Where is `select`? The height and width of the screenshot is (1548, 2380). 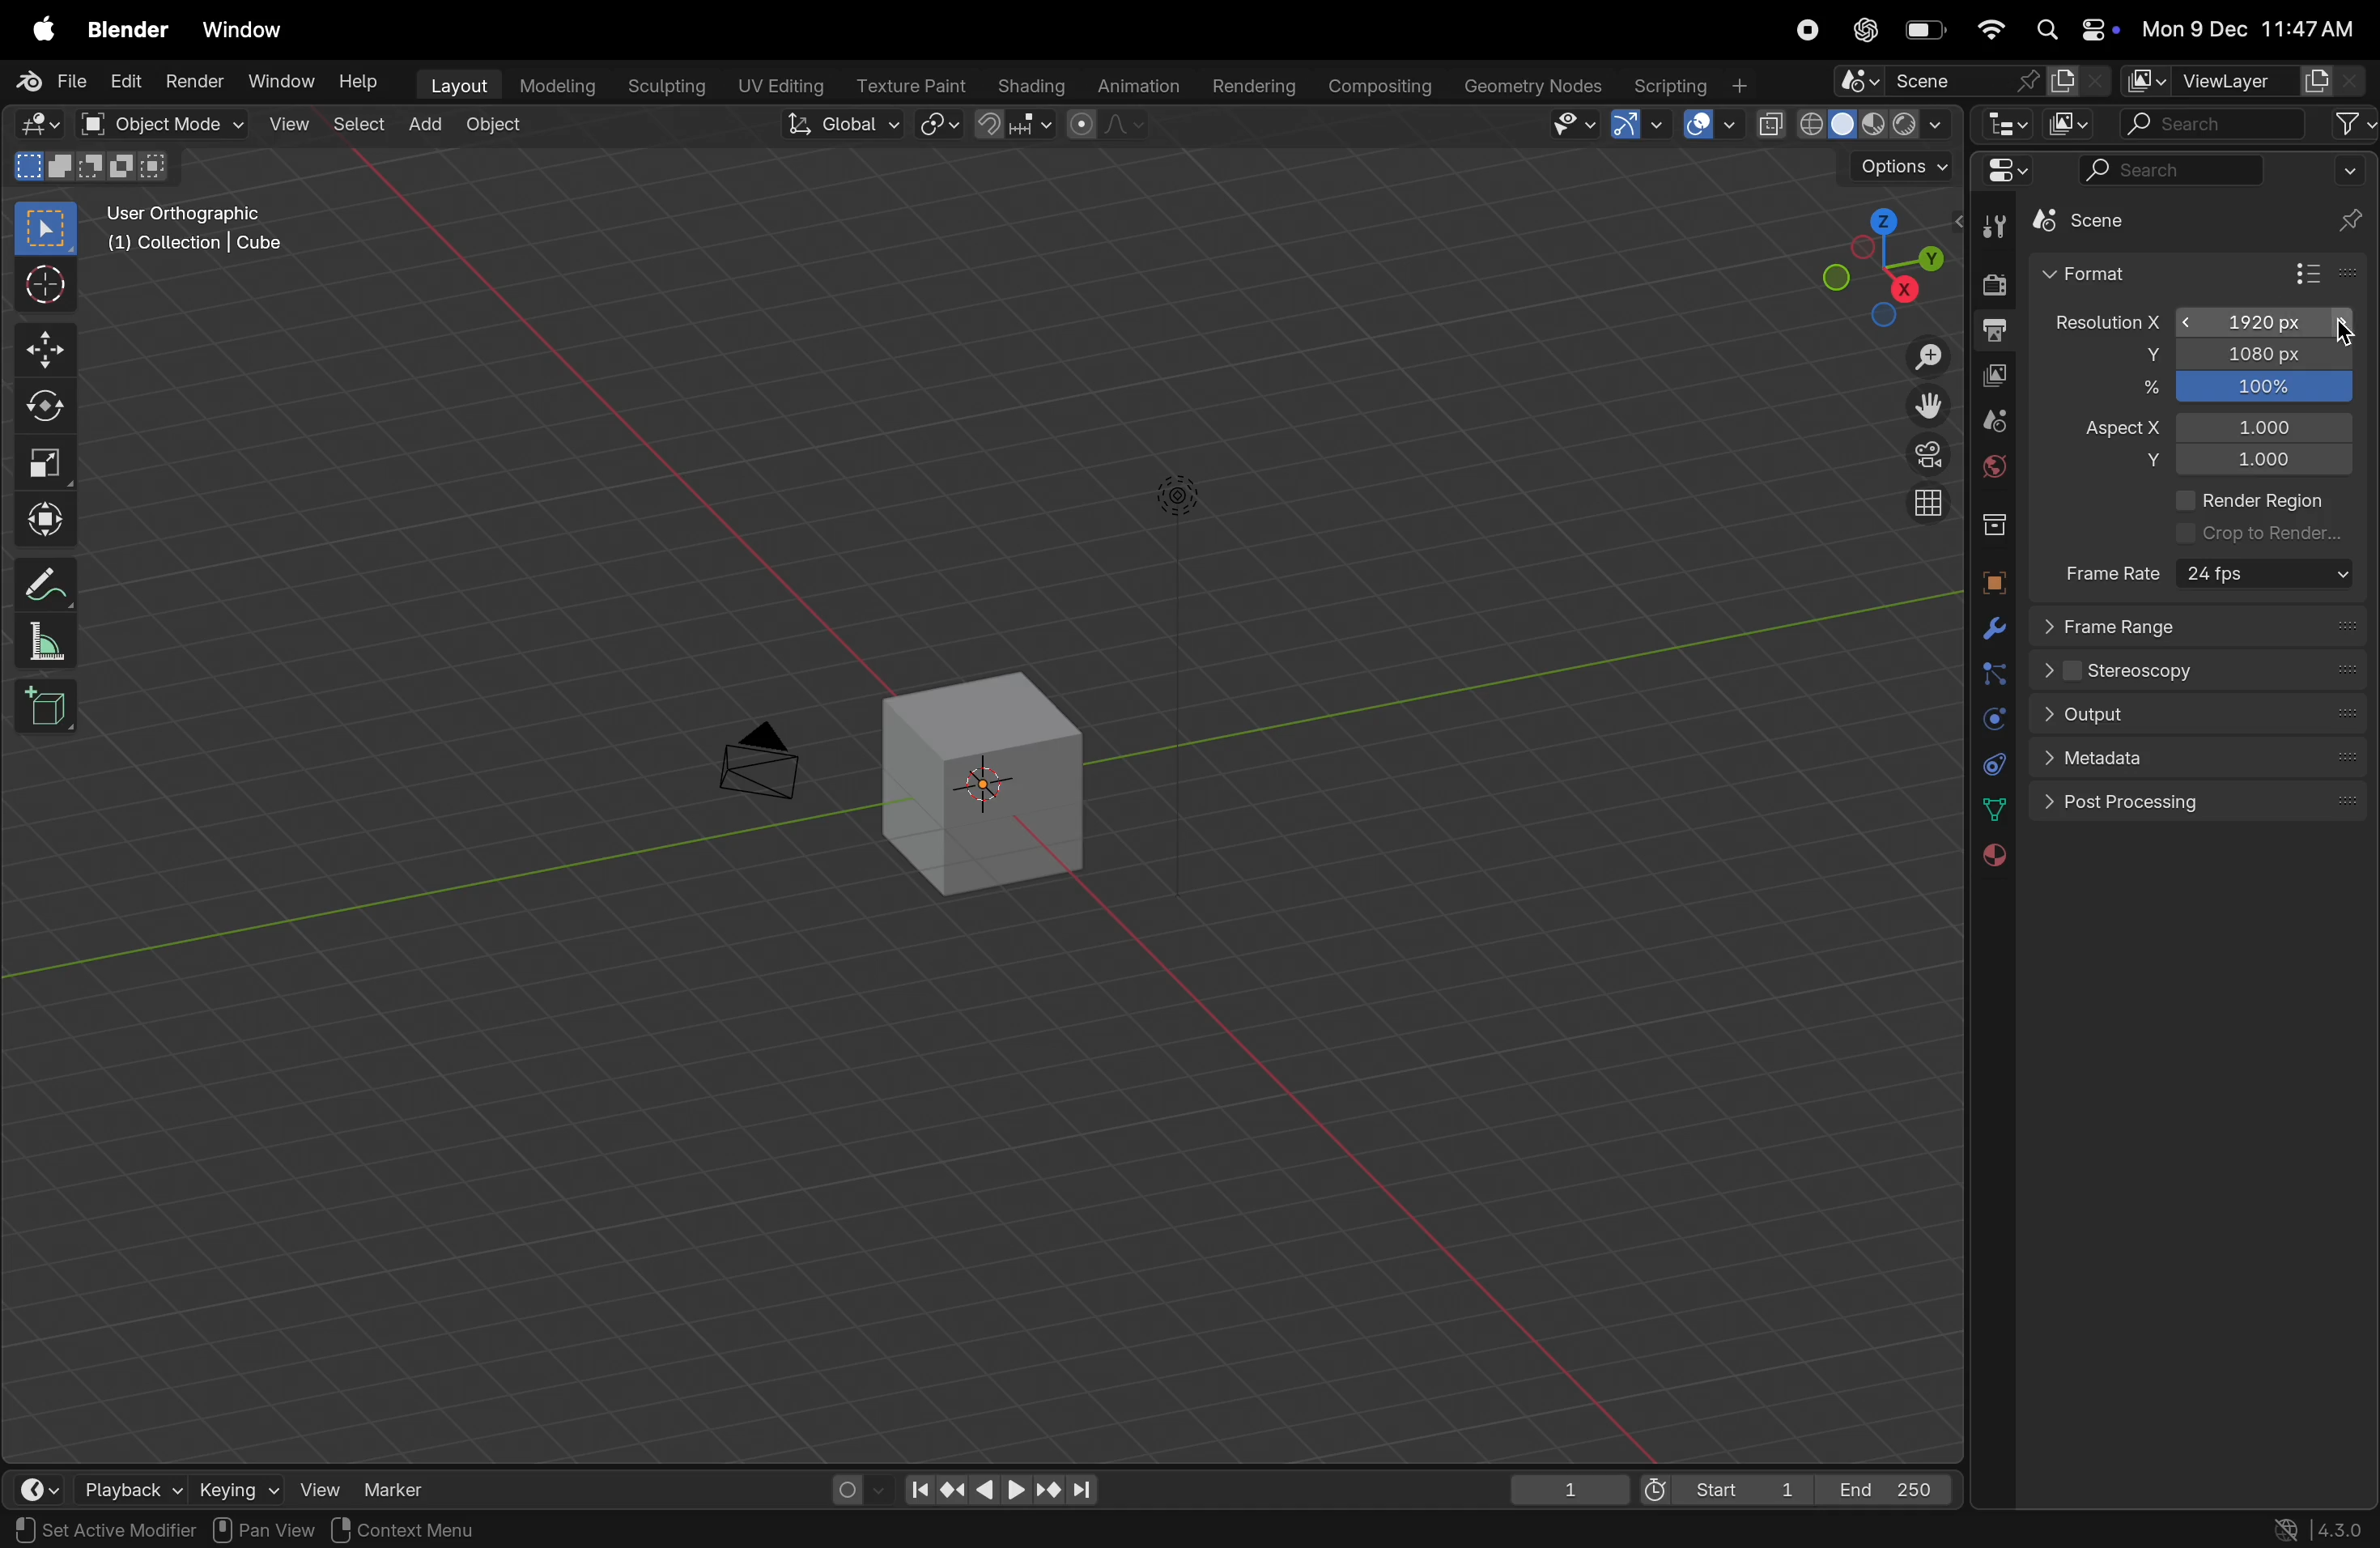 select is located at coordinates (358, 127).